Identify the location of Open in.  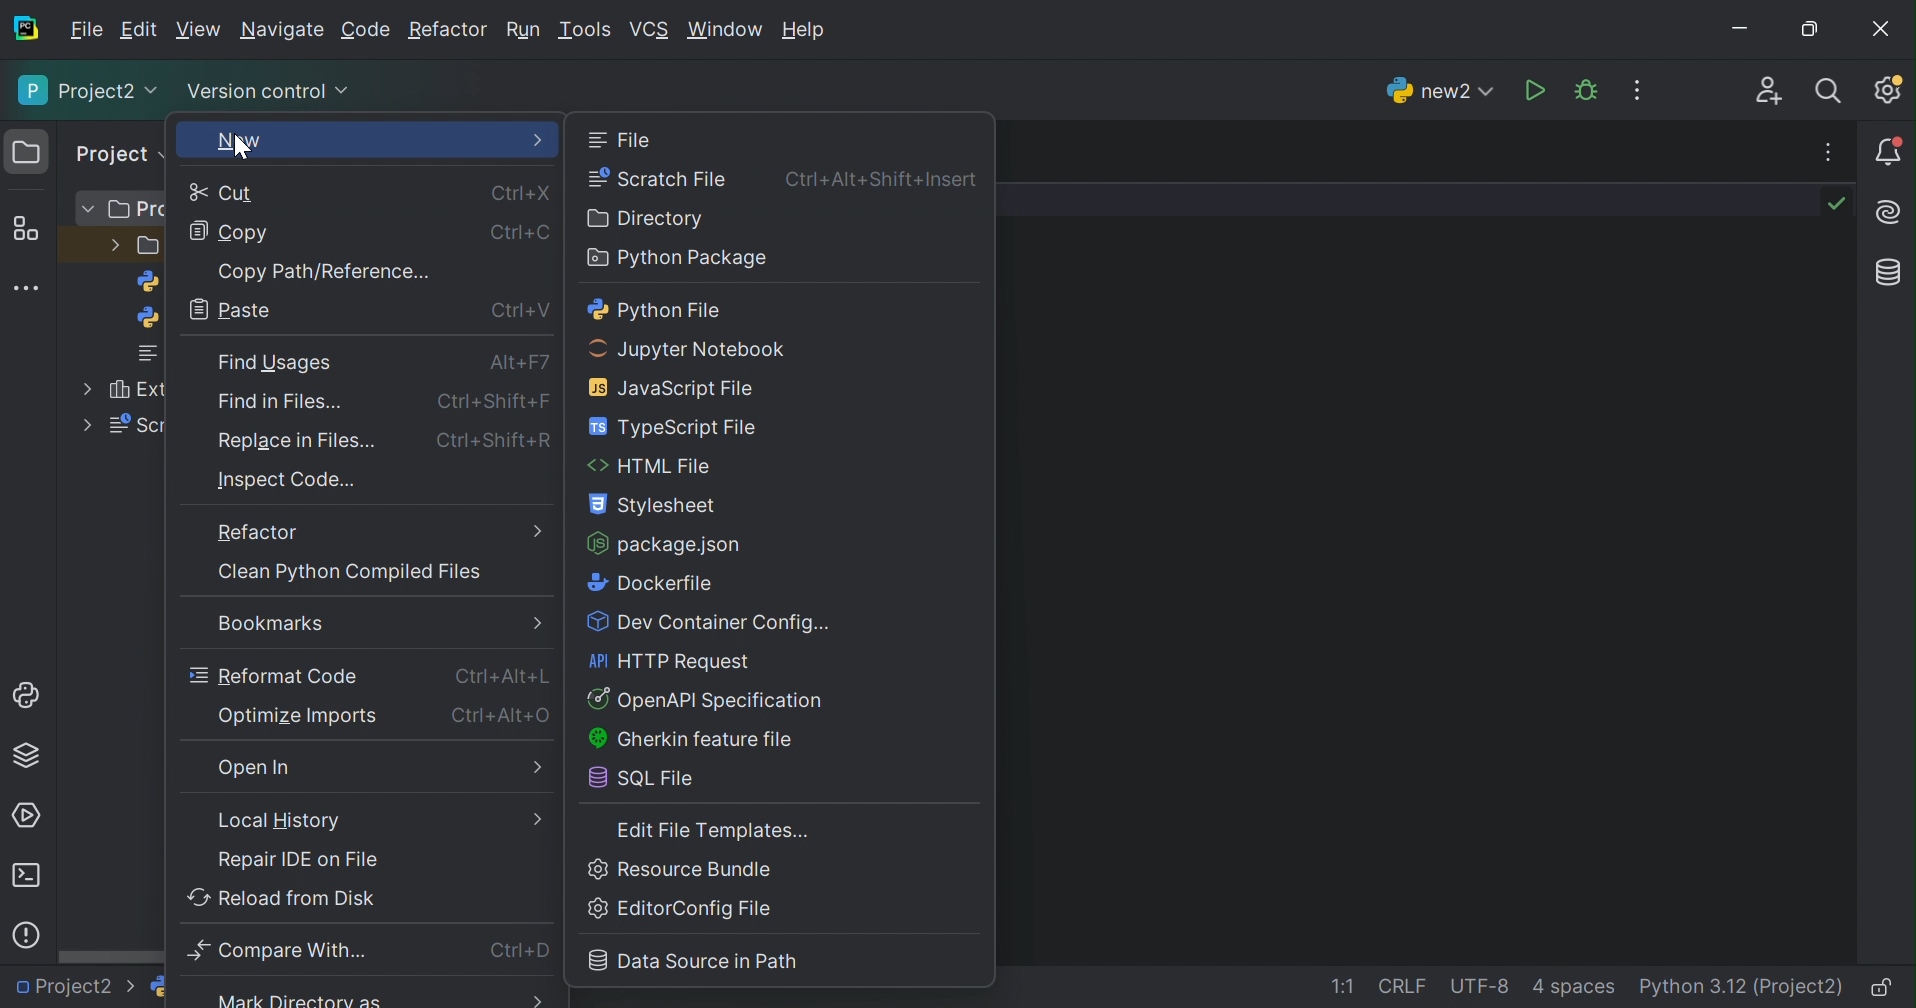
(255, 770).